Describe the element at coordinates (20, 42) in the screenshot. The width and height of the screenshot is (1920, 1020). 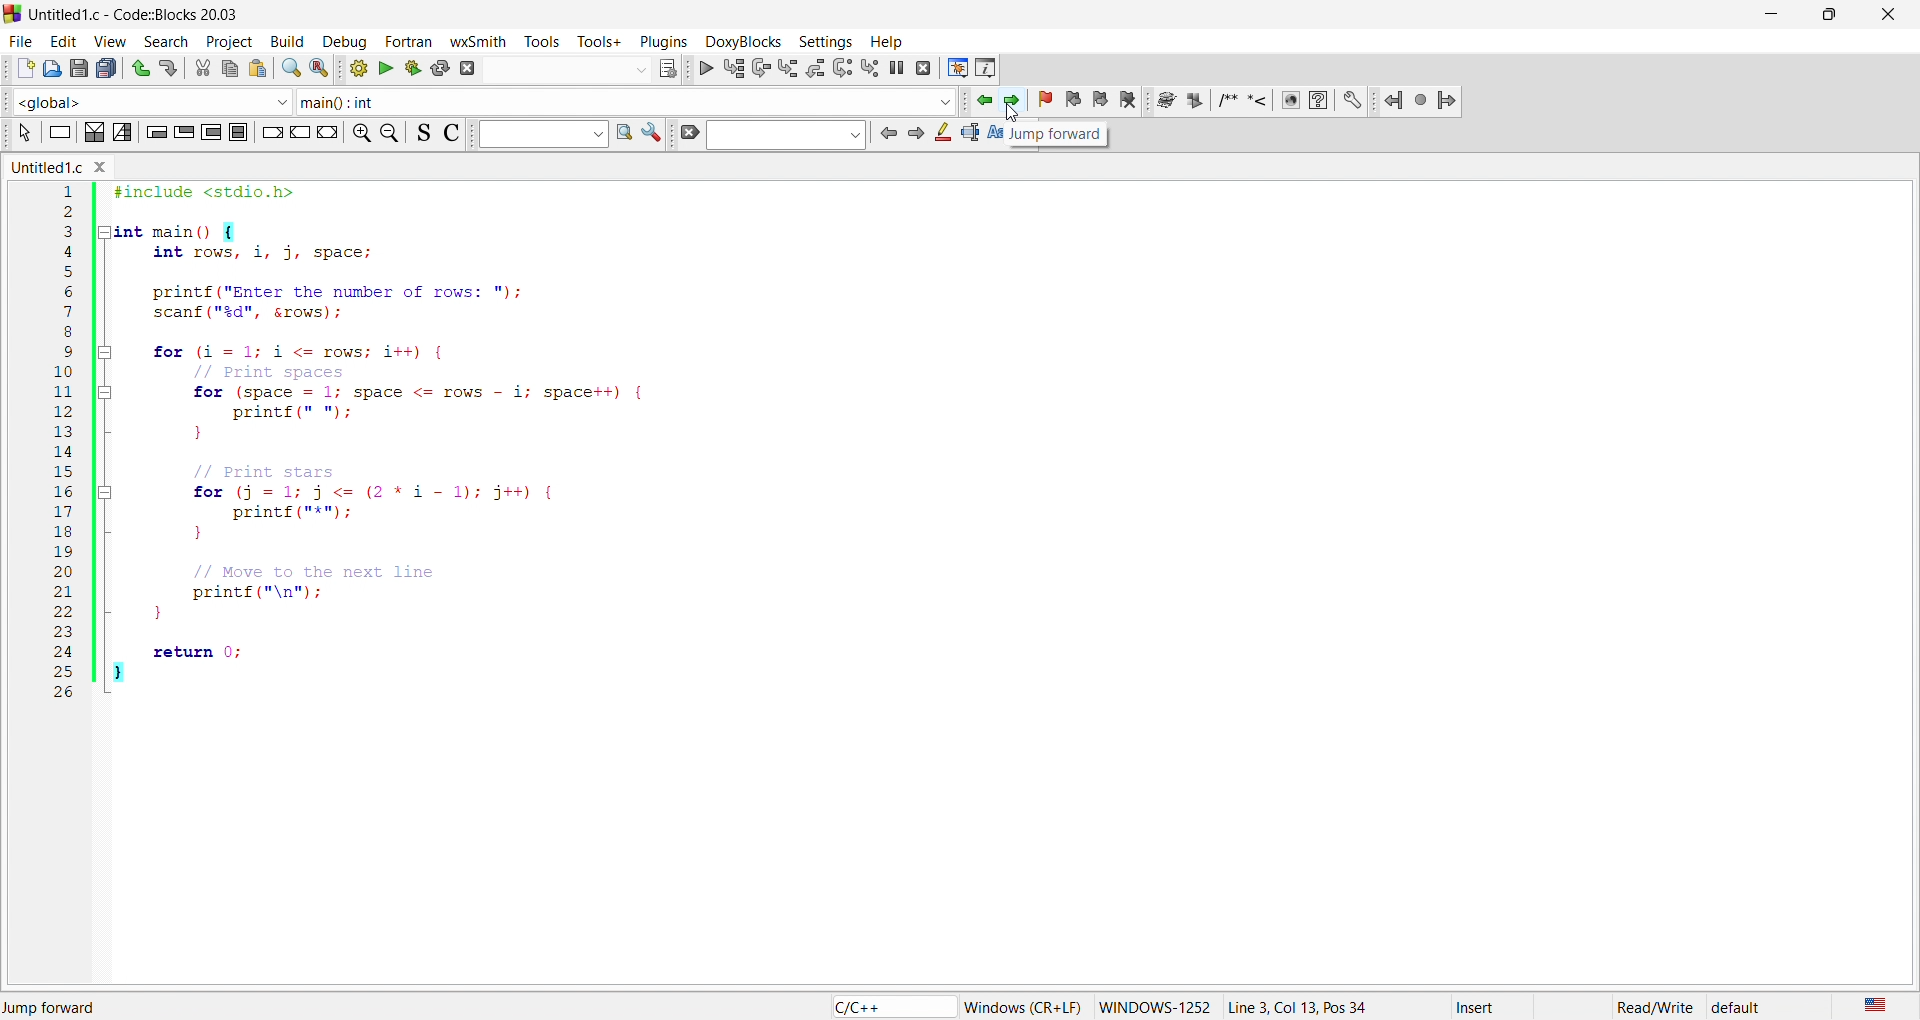
I see `file` at that location.